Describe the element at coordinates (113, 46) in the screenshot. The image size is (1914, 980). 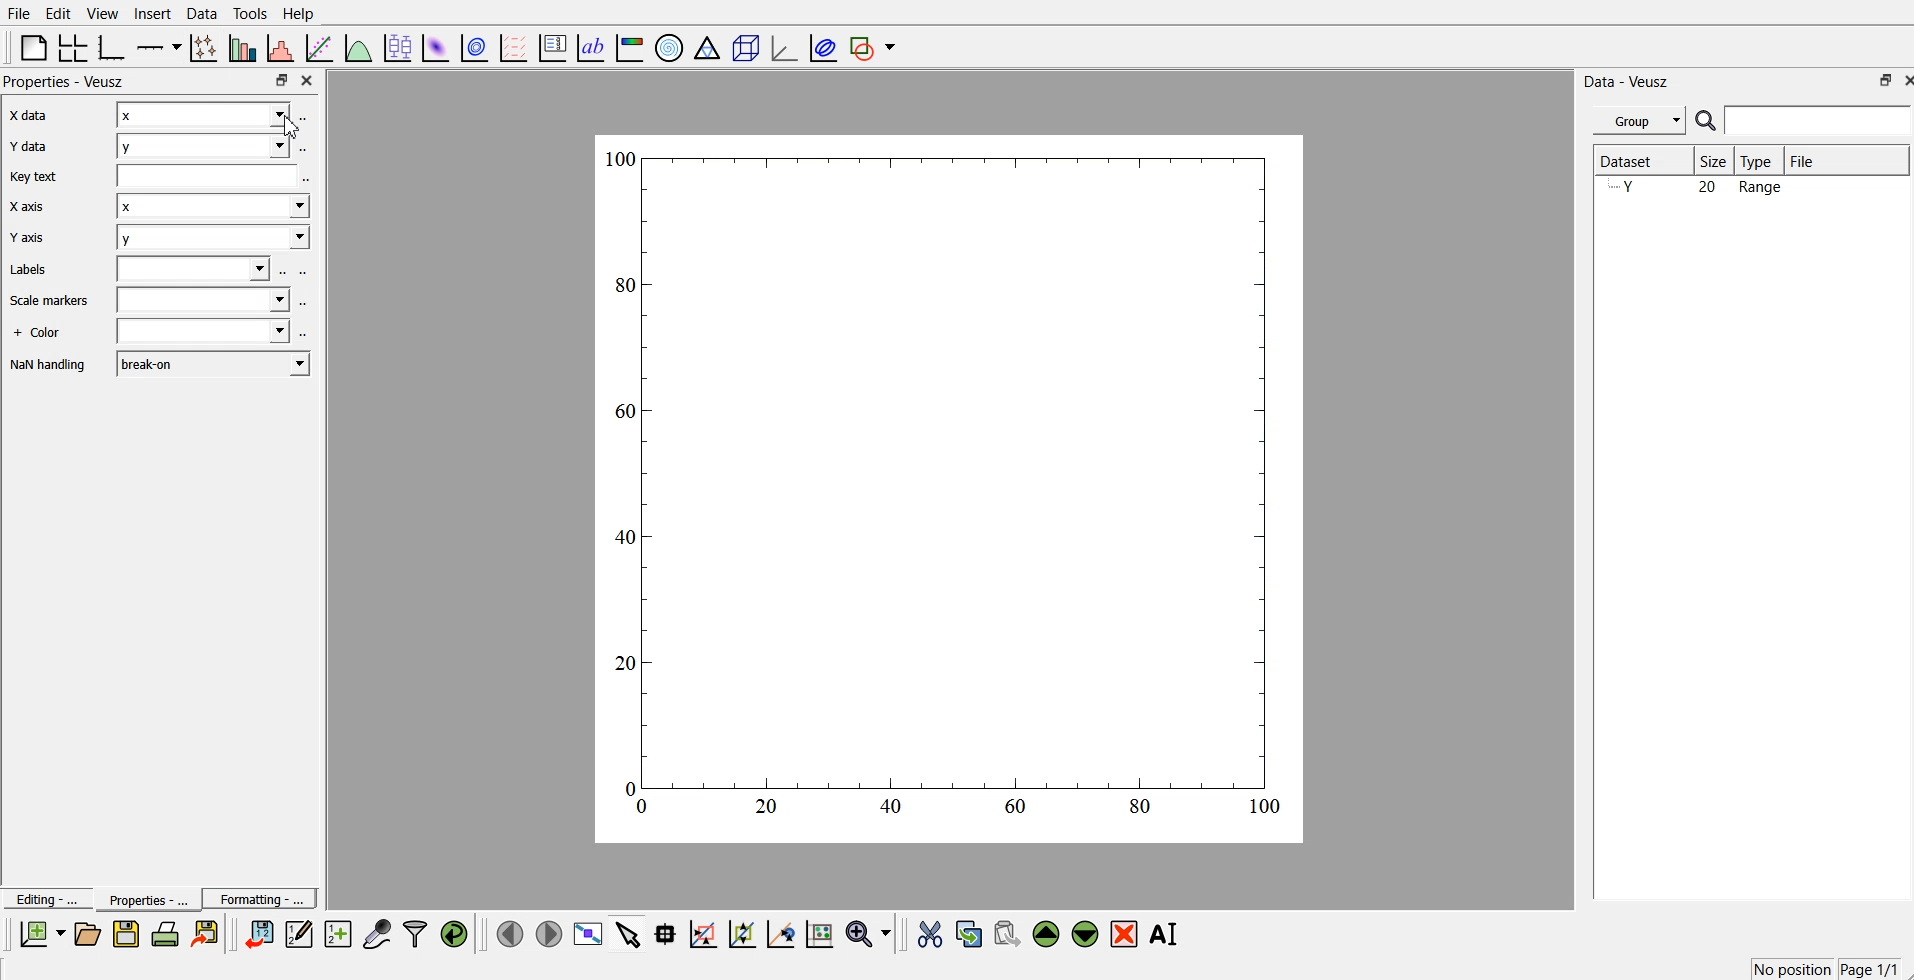
I see `base graph` at that location.